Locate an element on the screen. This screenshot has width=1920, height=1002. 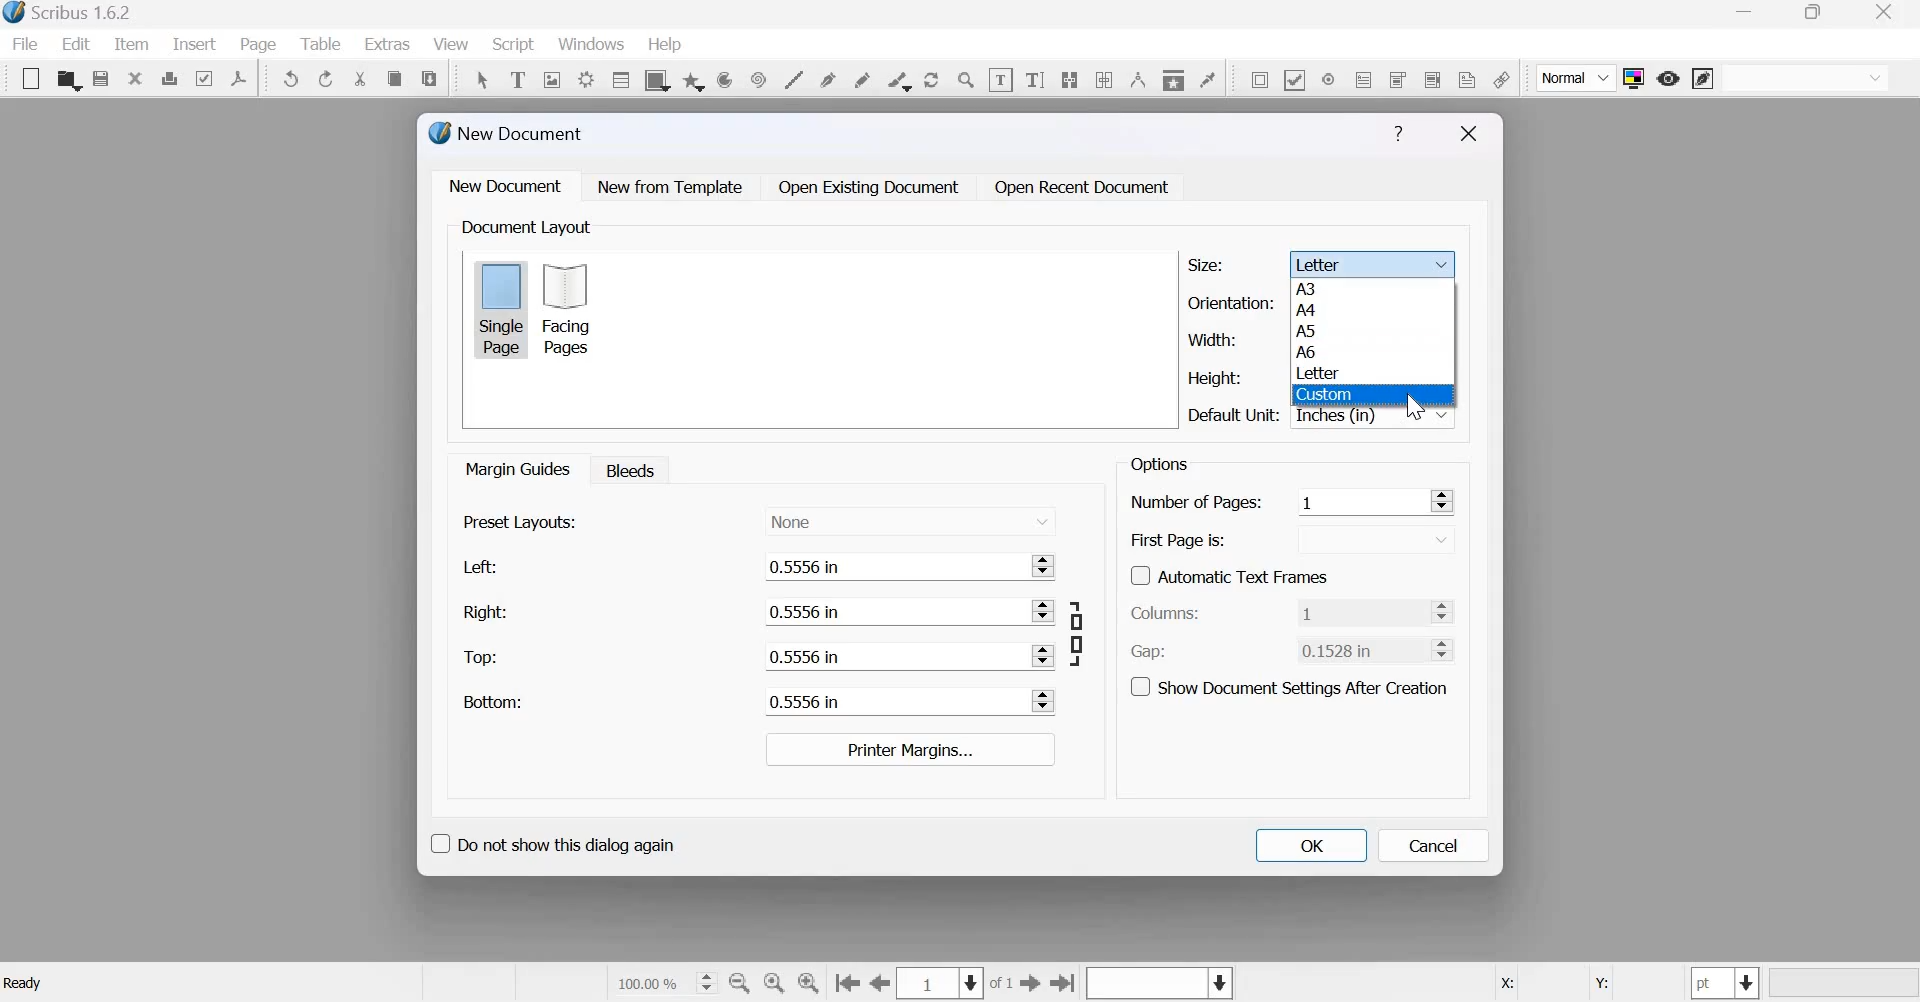
A6 is located at coordinates (1308, 350).